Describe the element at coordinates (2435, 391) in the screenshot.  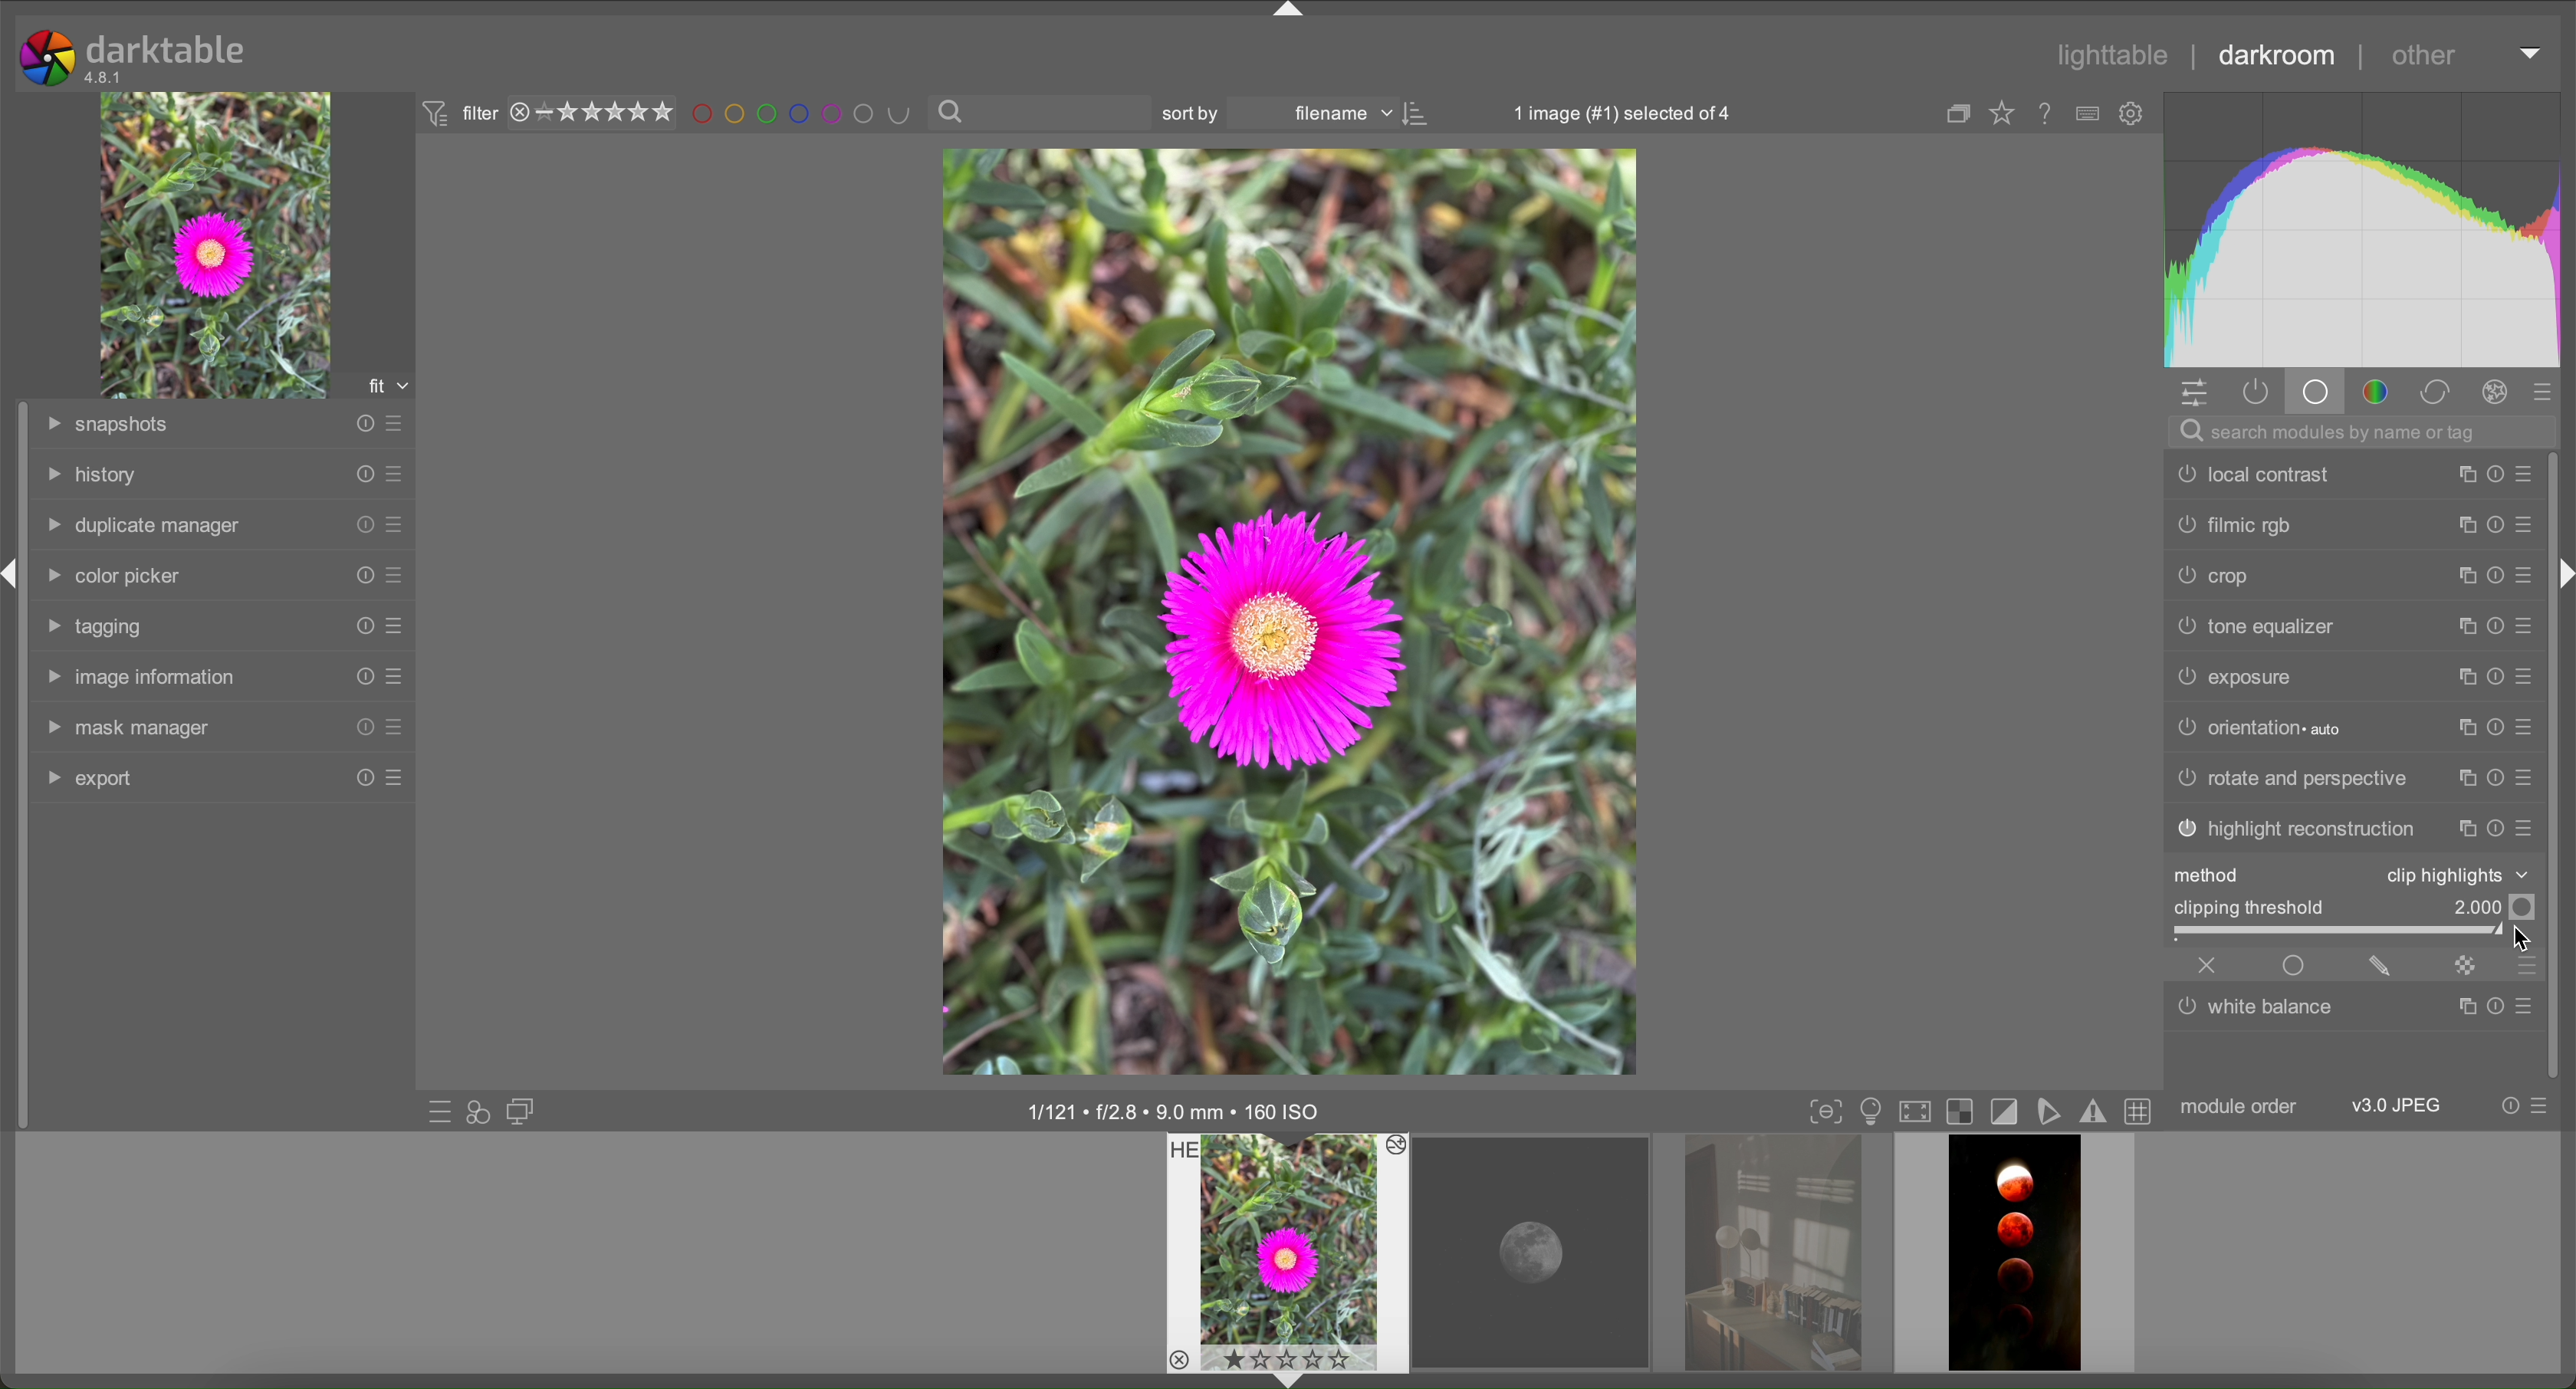
I see `correct` at that location.